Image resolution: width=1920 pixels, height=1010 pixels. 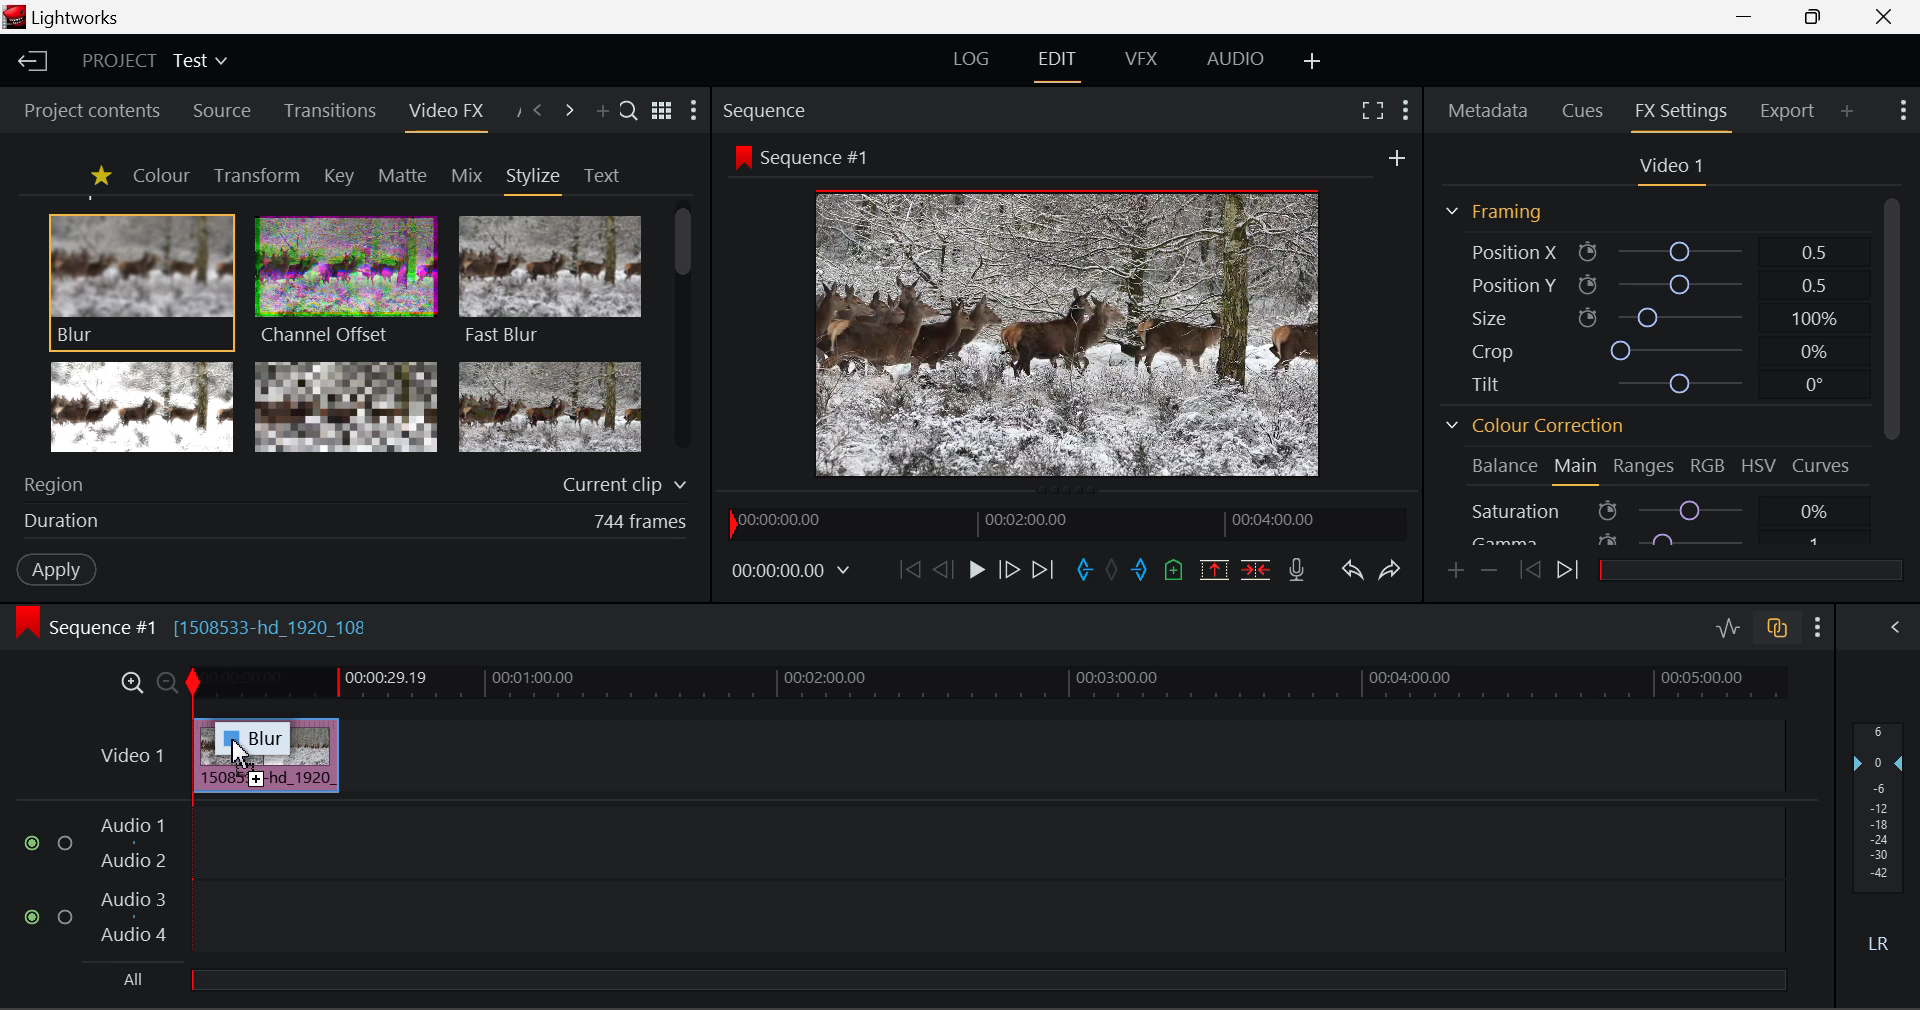 What do you see at coordinates (1896, 625) in the screenshot?
I see `View Audio Mix` at bounding box center [1896, 625].